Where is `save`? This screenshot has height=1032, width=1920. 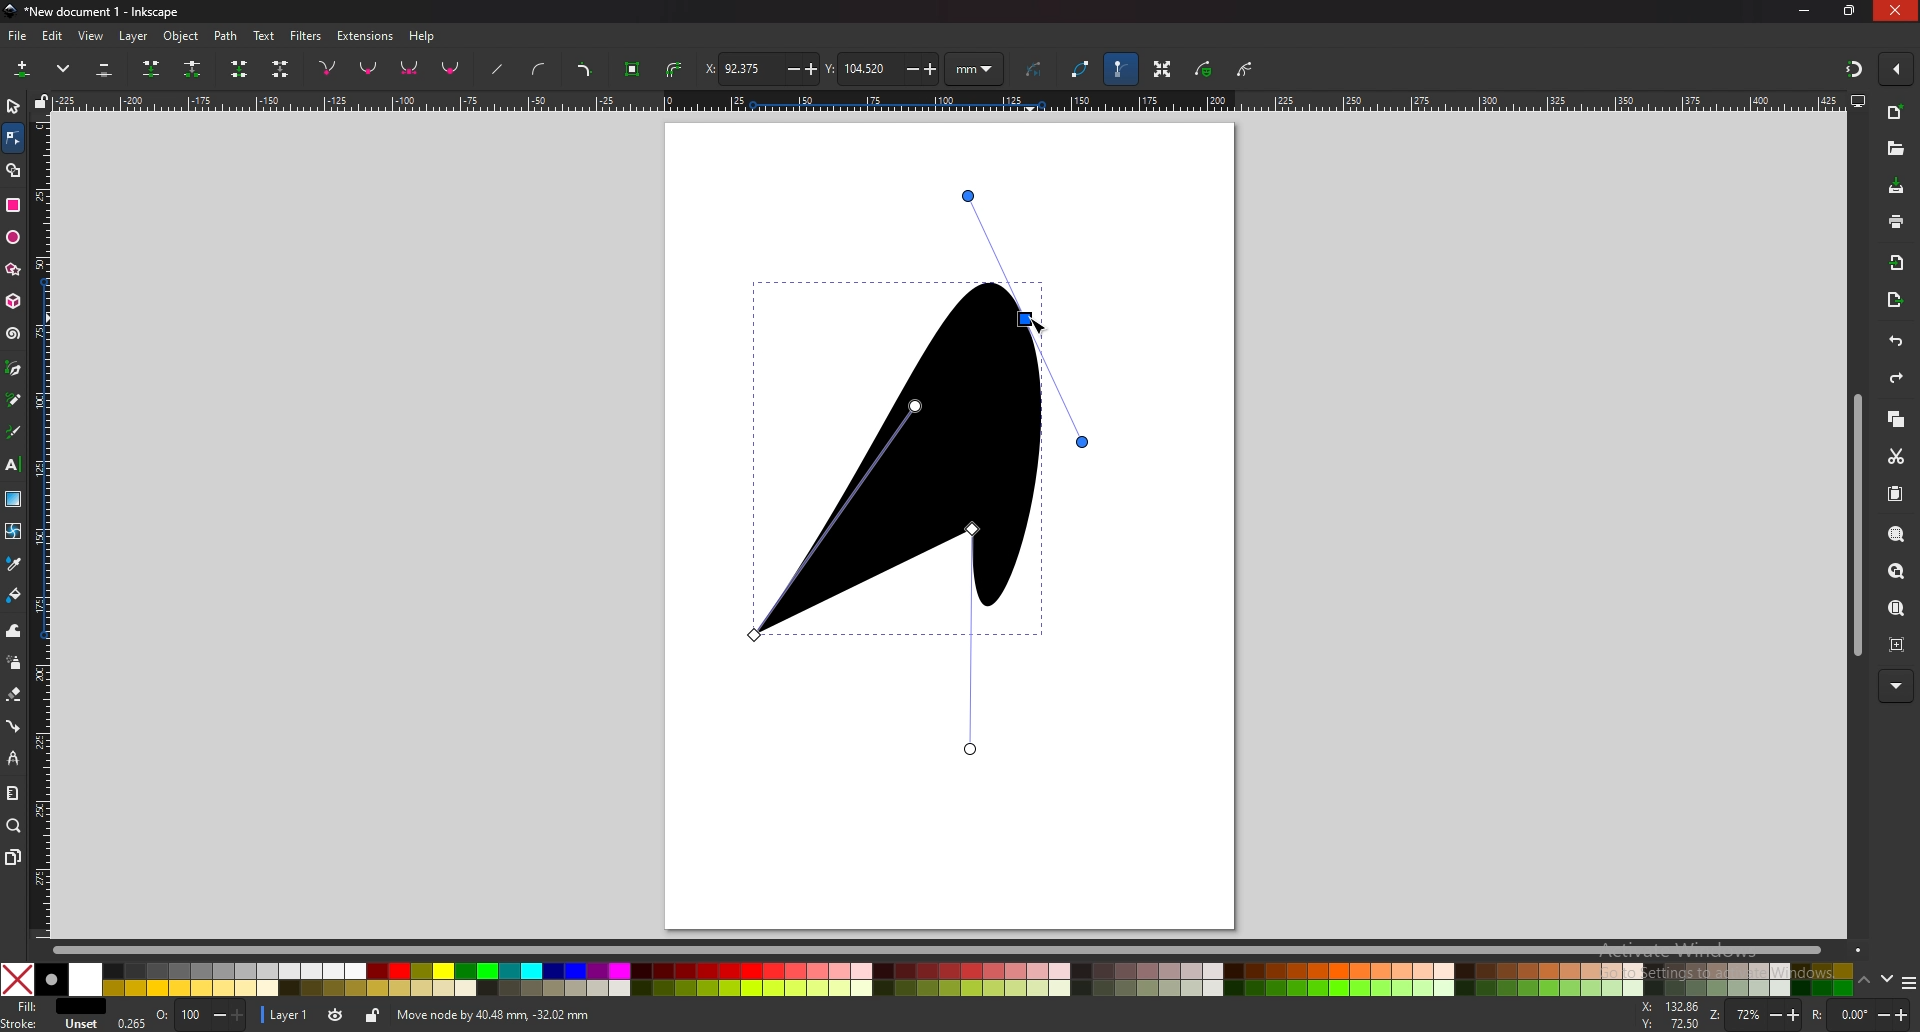
save is located at coordinates (1898, 188).